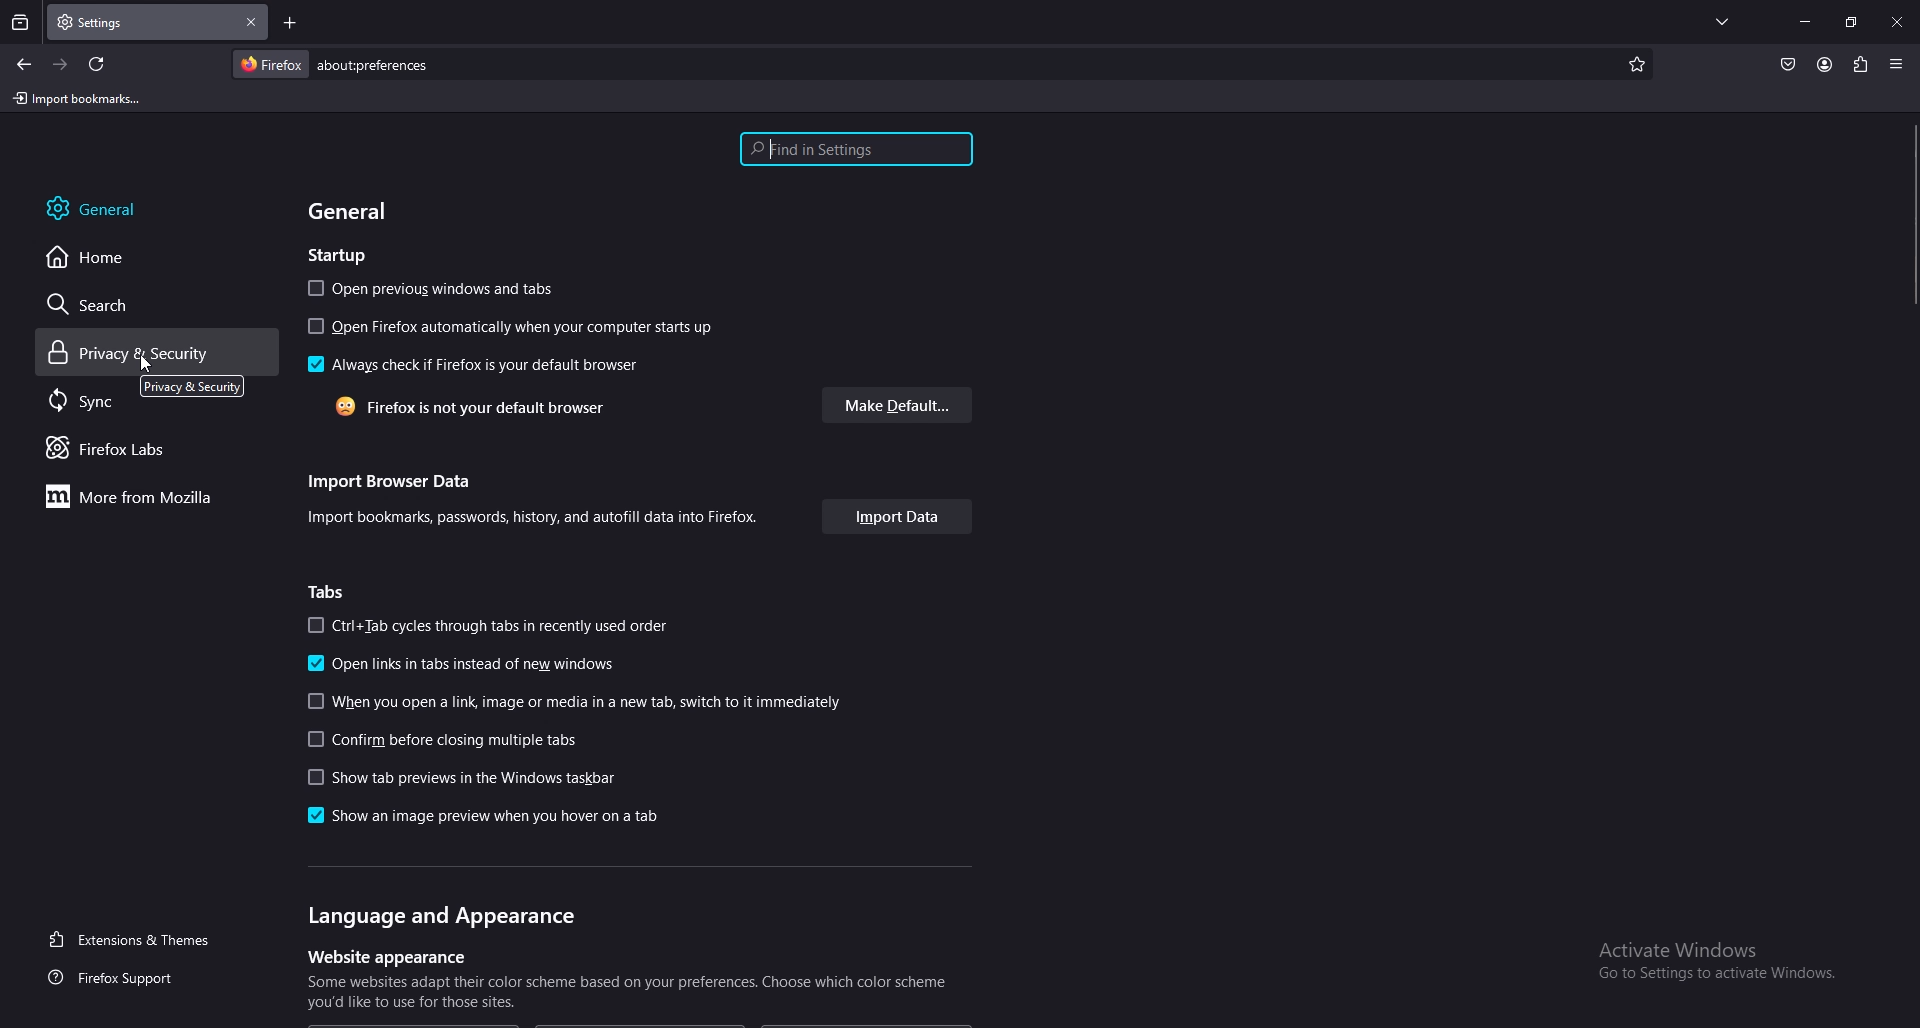 The width and height of the screenshot is (1920, 1028). What do you see at coordinates (1859, 64) in the screenshot?
I see `extension` at bounding box center [1859, 64].